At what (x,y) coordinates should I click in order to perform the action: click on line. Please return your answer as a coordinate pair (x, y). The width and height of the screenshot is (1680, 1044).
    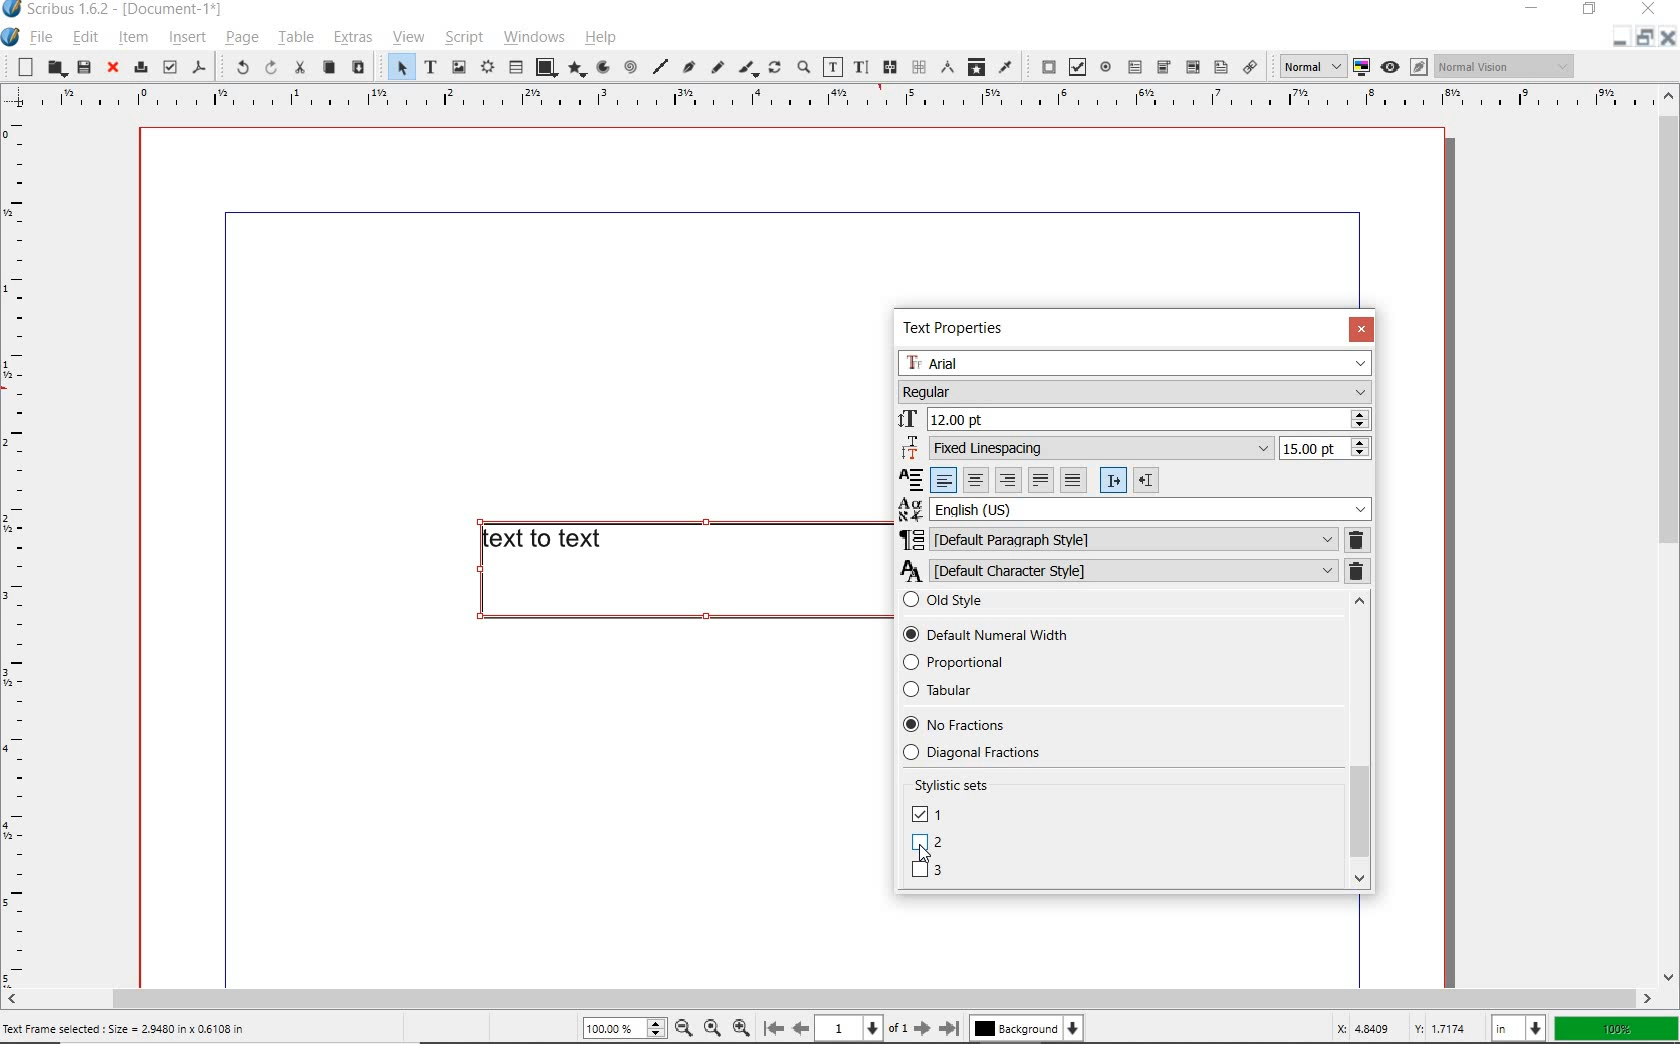
    Looking at the image, I should click on (659, 66).